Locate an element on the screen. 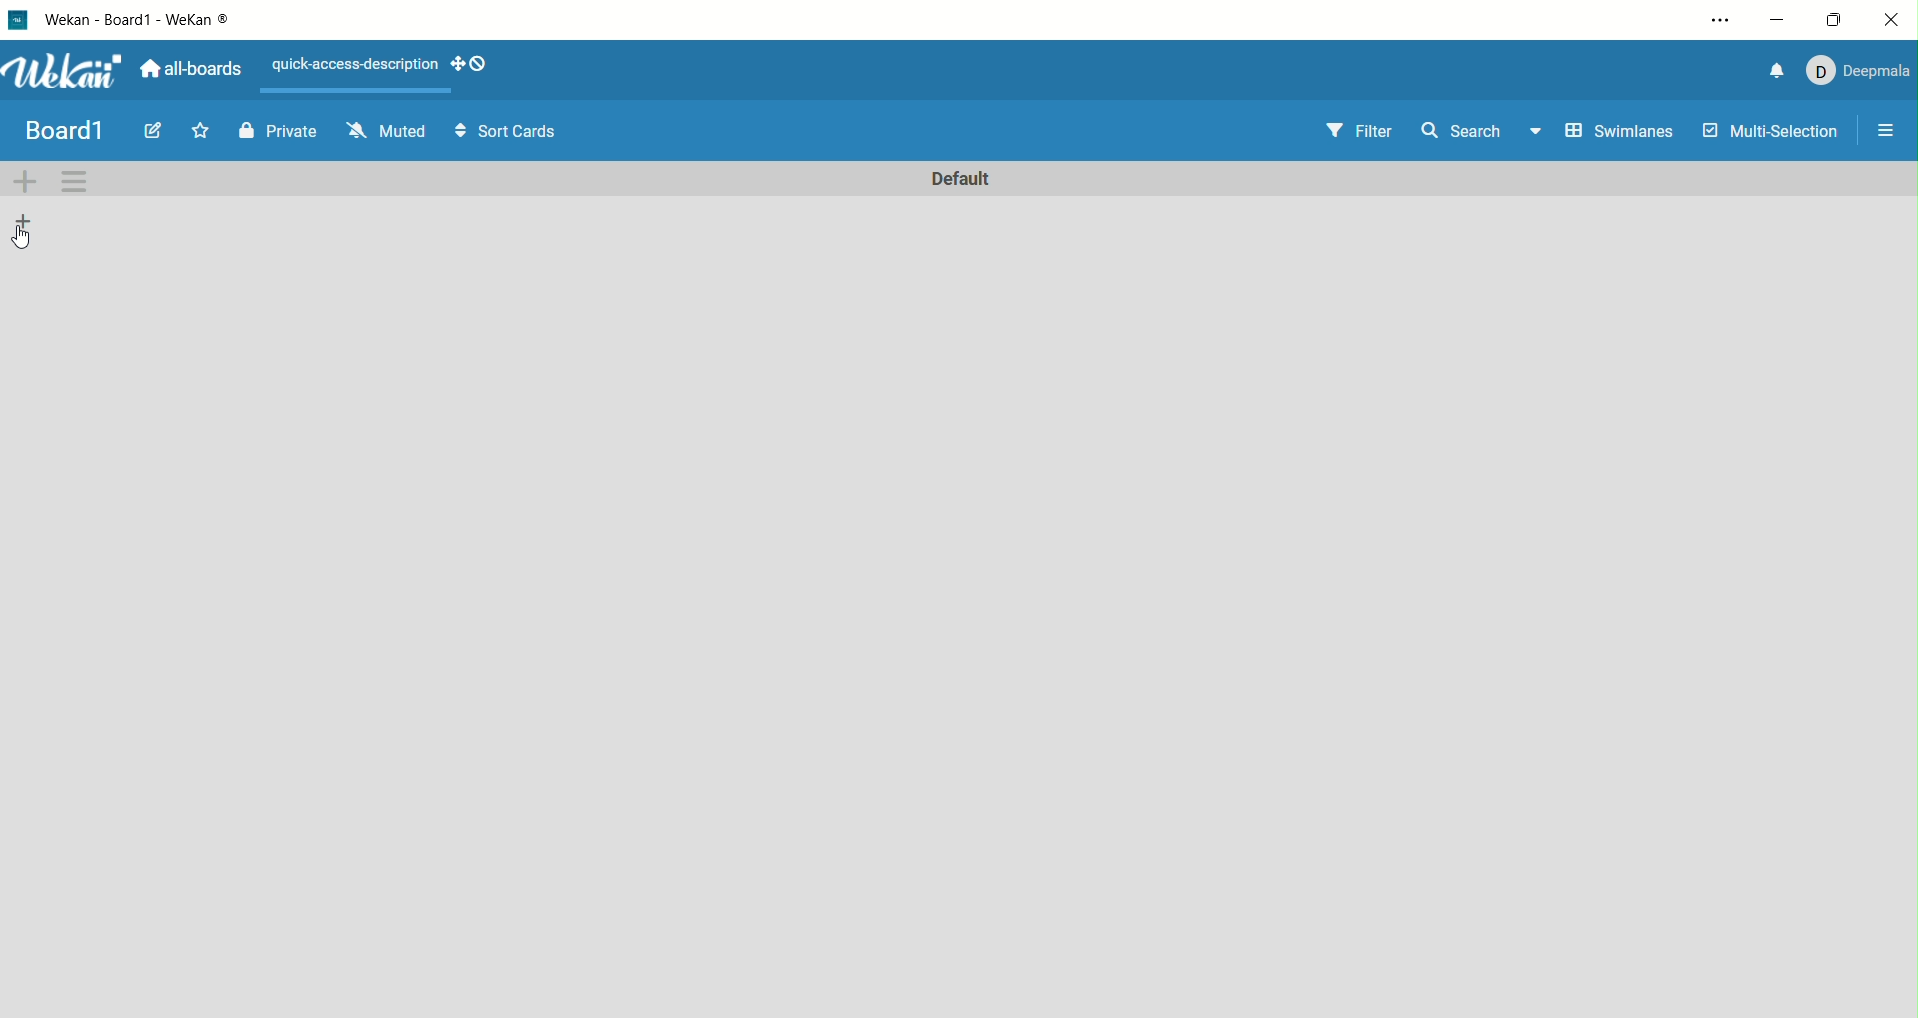  sort cards is located at coordinates (508, 131).